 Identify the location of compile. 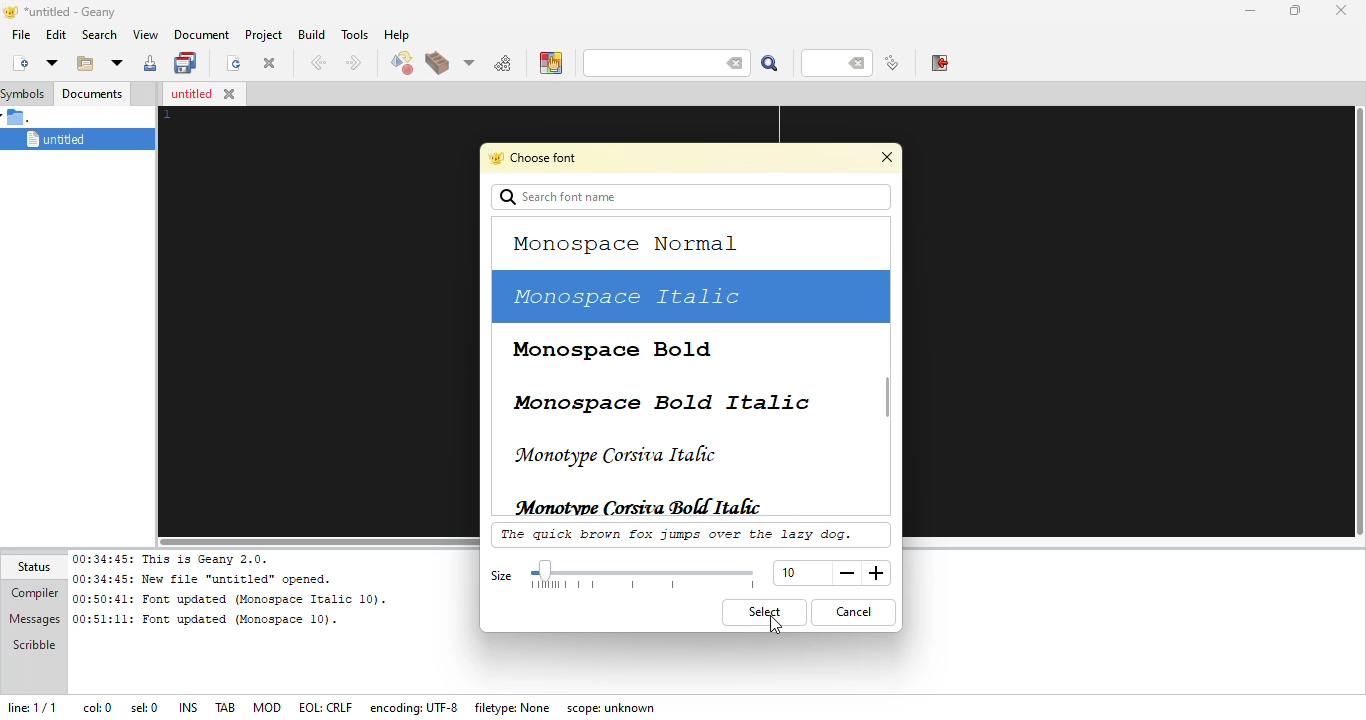
(401, 64).